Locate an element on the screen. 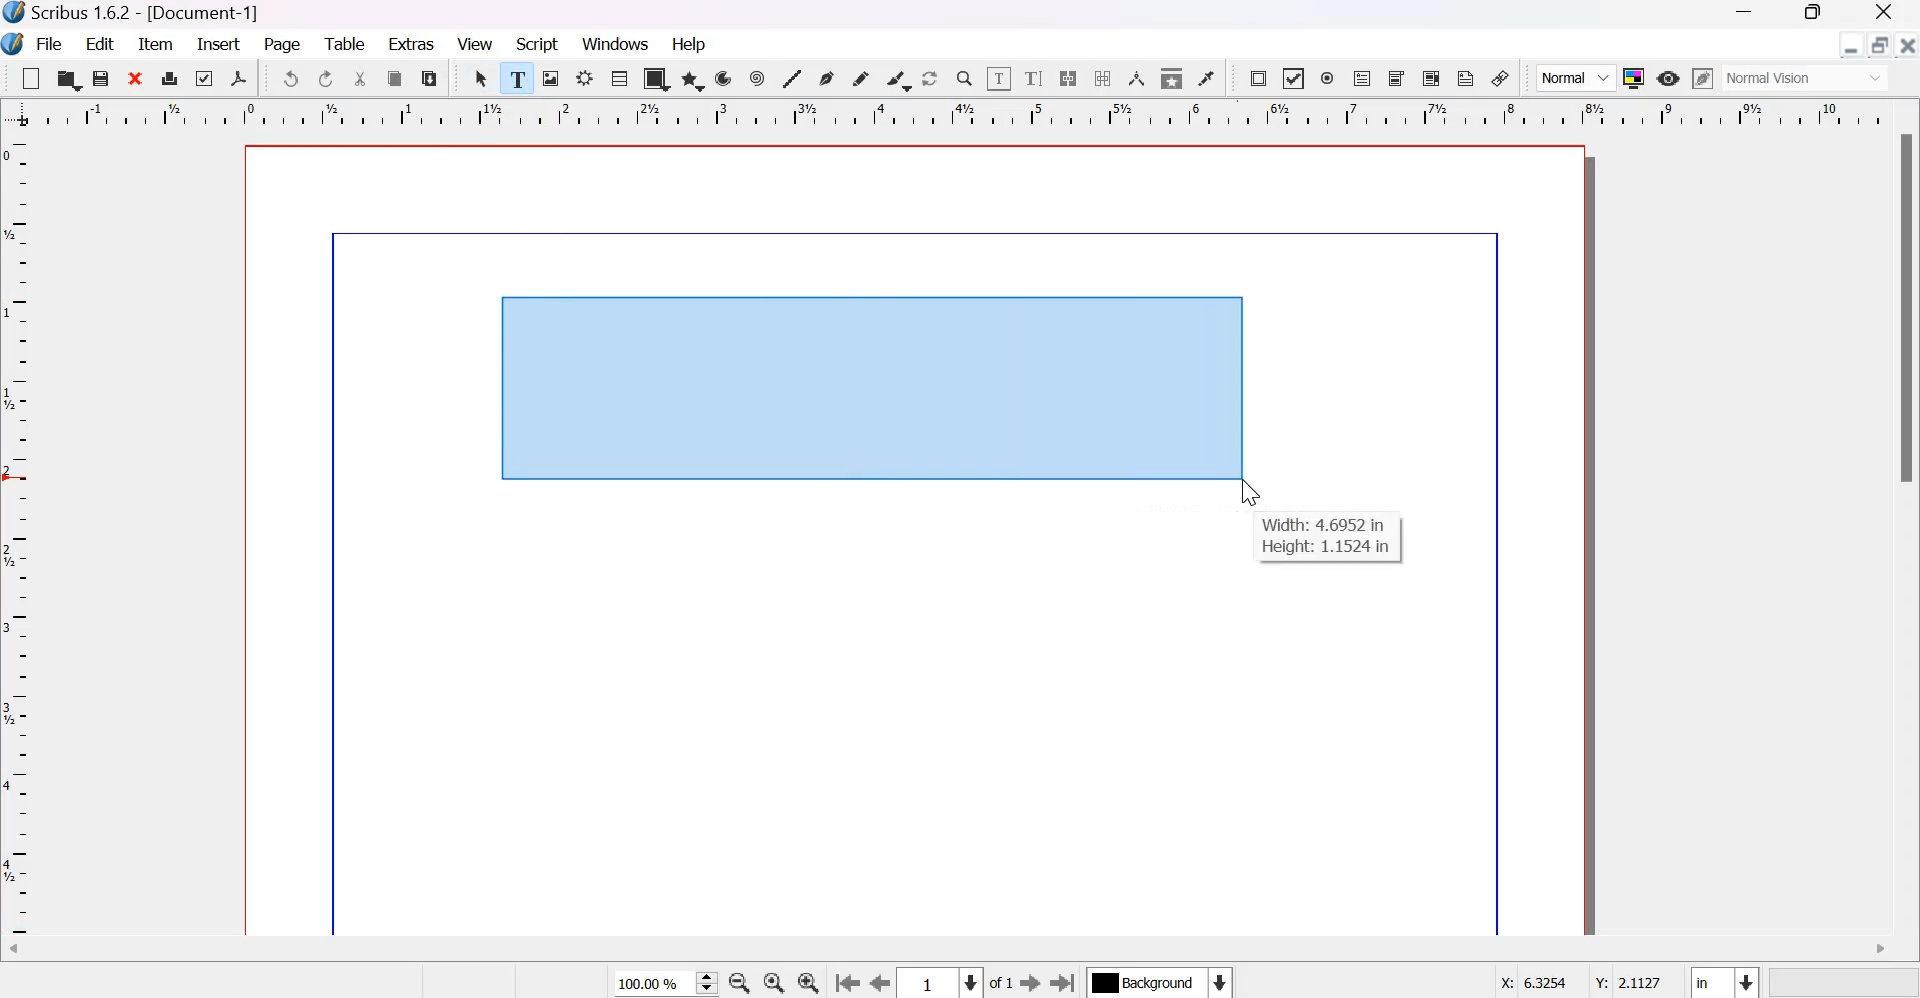  edit in preview mode is located at coordinates (1703, 78).